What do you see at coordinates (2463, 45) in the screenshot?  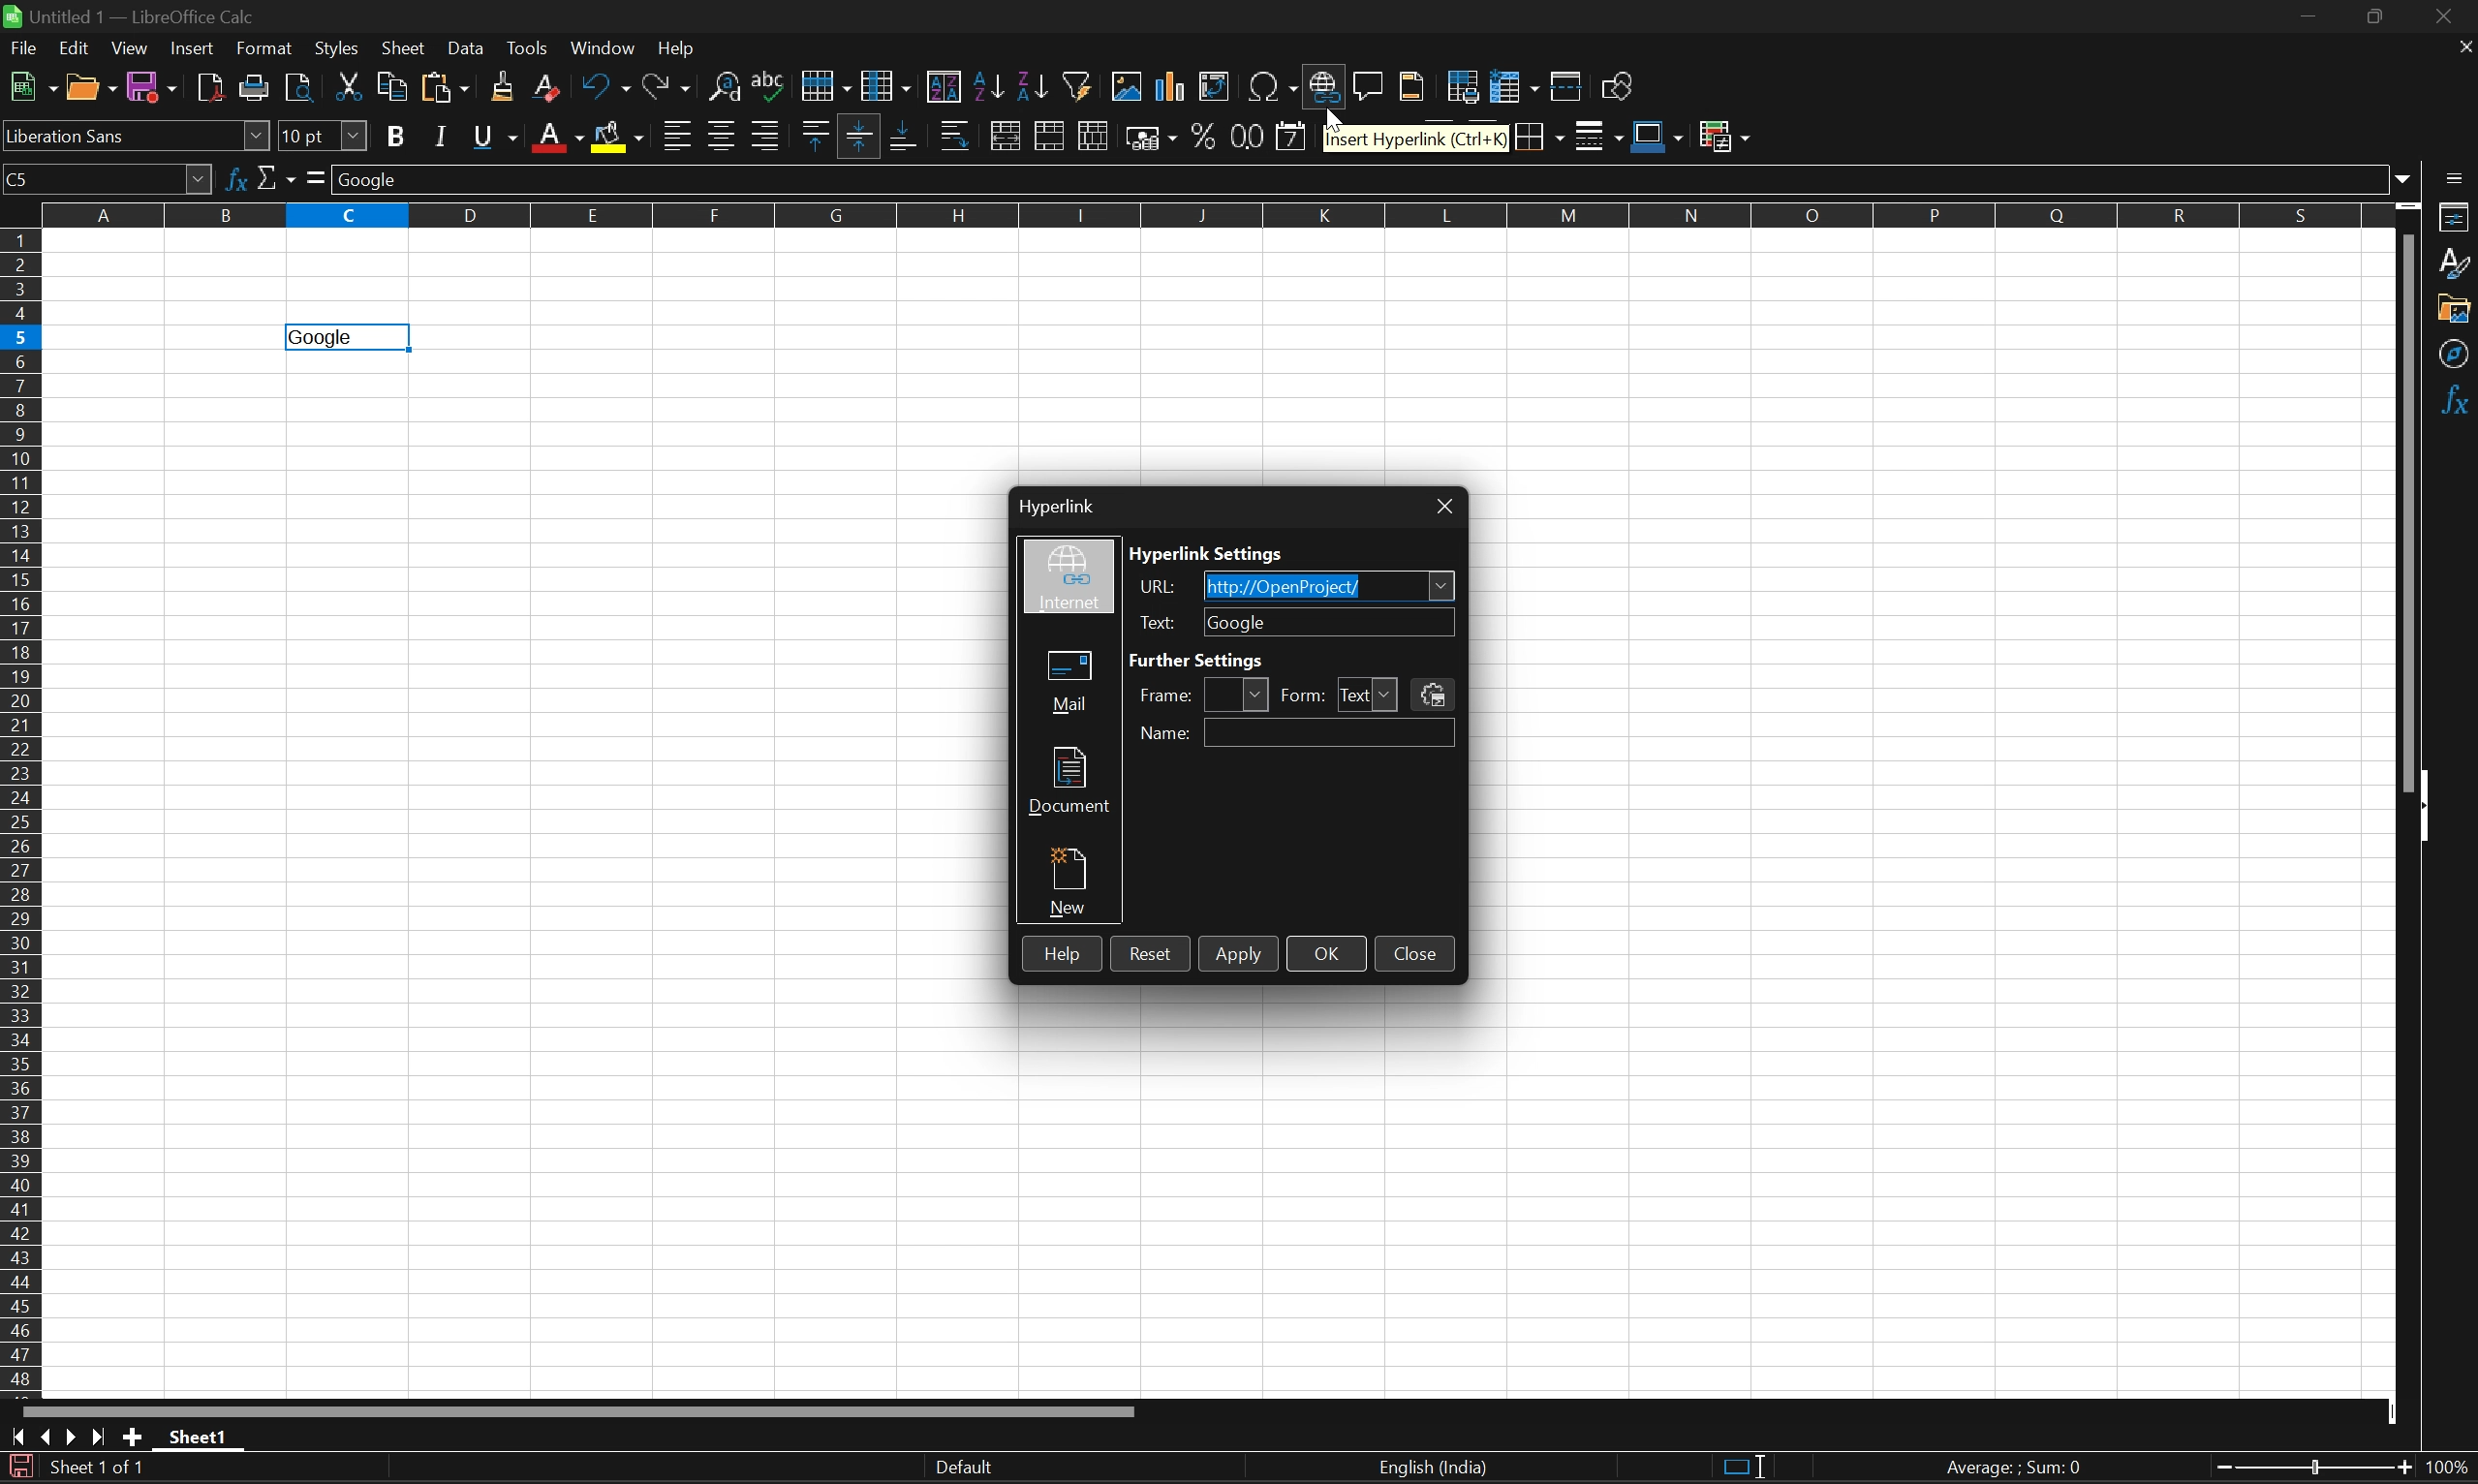 I see `Close document` at bounding box center [2463, 45].